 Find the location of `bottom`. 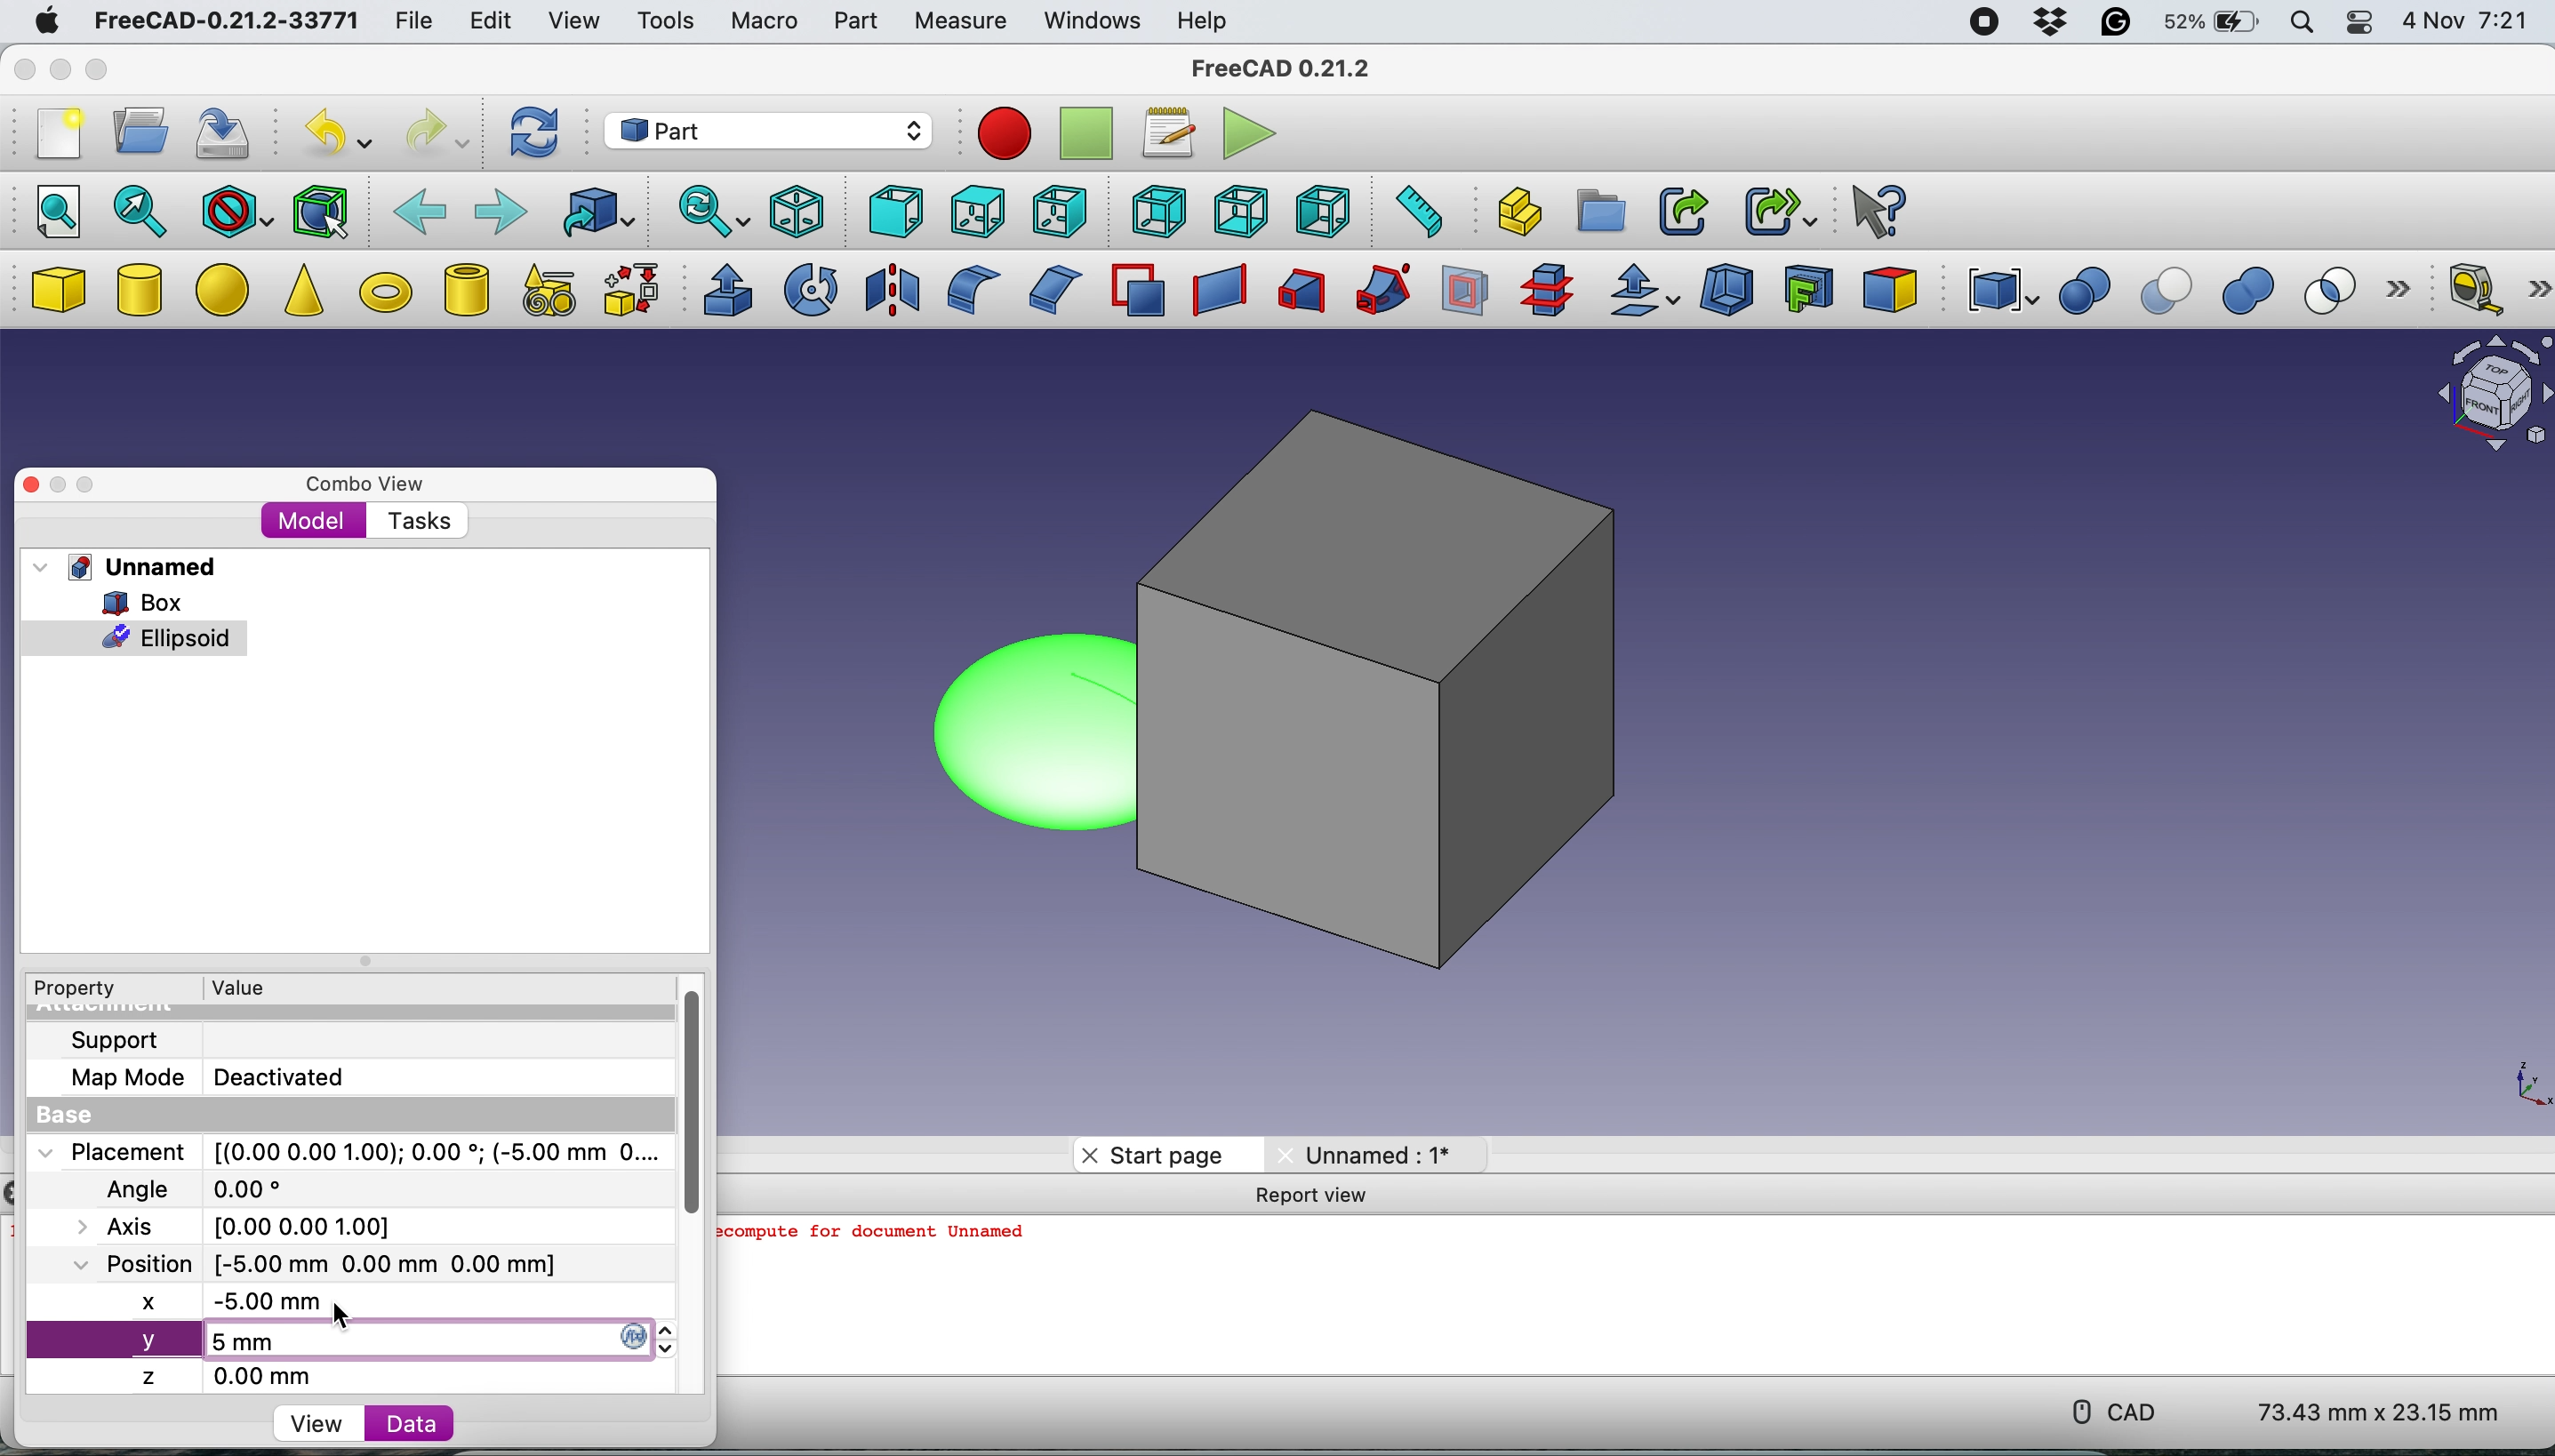

bottom is located at coordinates (1242, 213).